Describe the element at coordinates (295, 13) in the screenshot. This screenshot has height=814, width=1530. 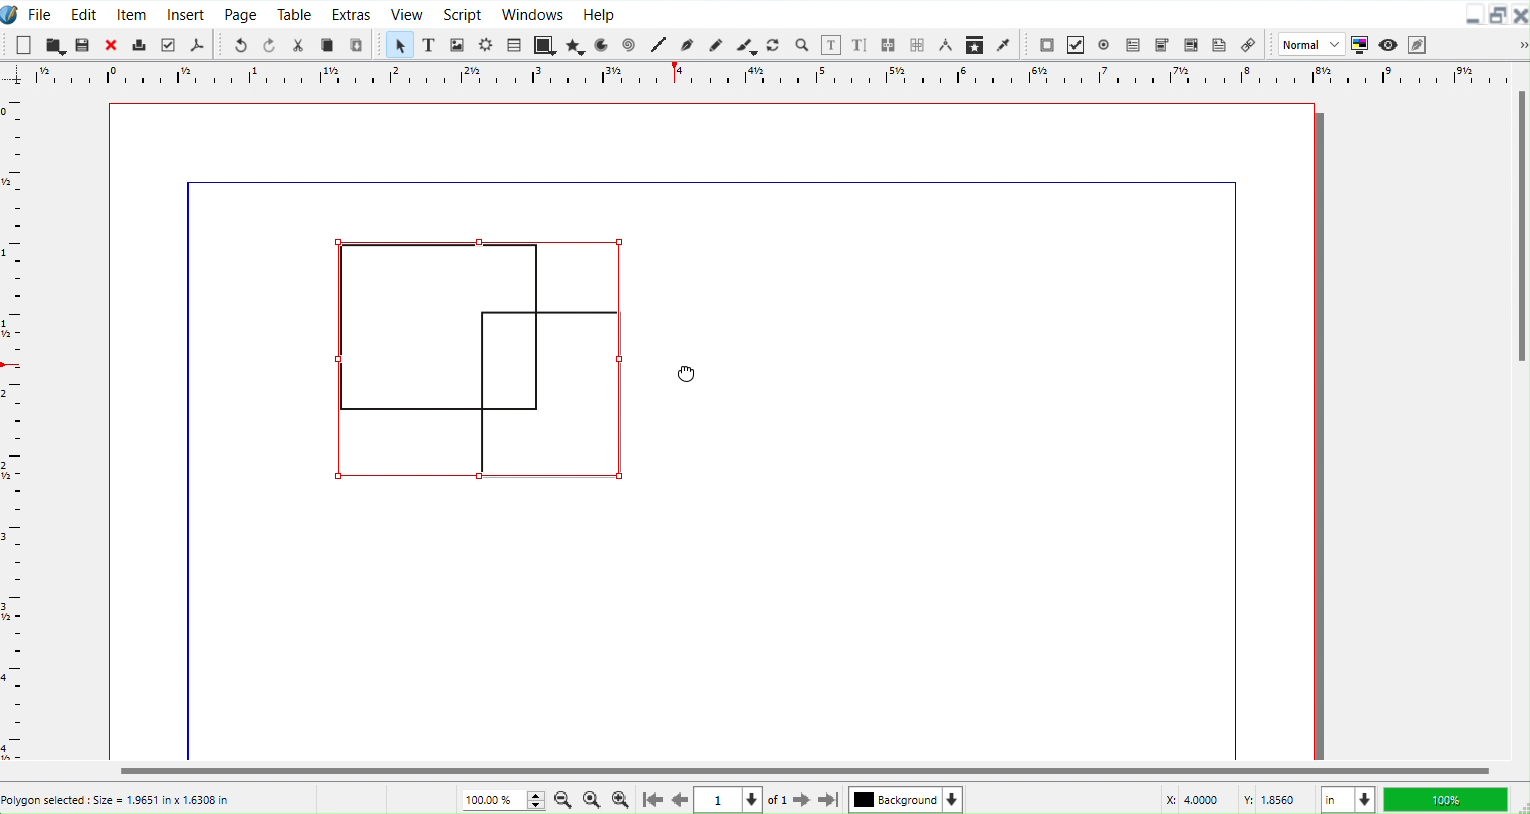
I see `Table` at that location.